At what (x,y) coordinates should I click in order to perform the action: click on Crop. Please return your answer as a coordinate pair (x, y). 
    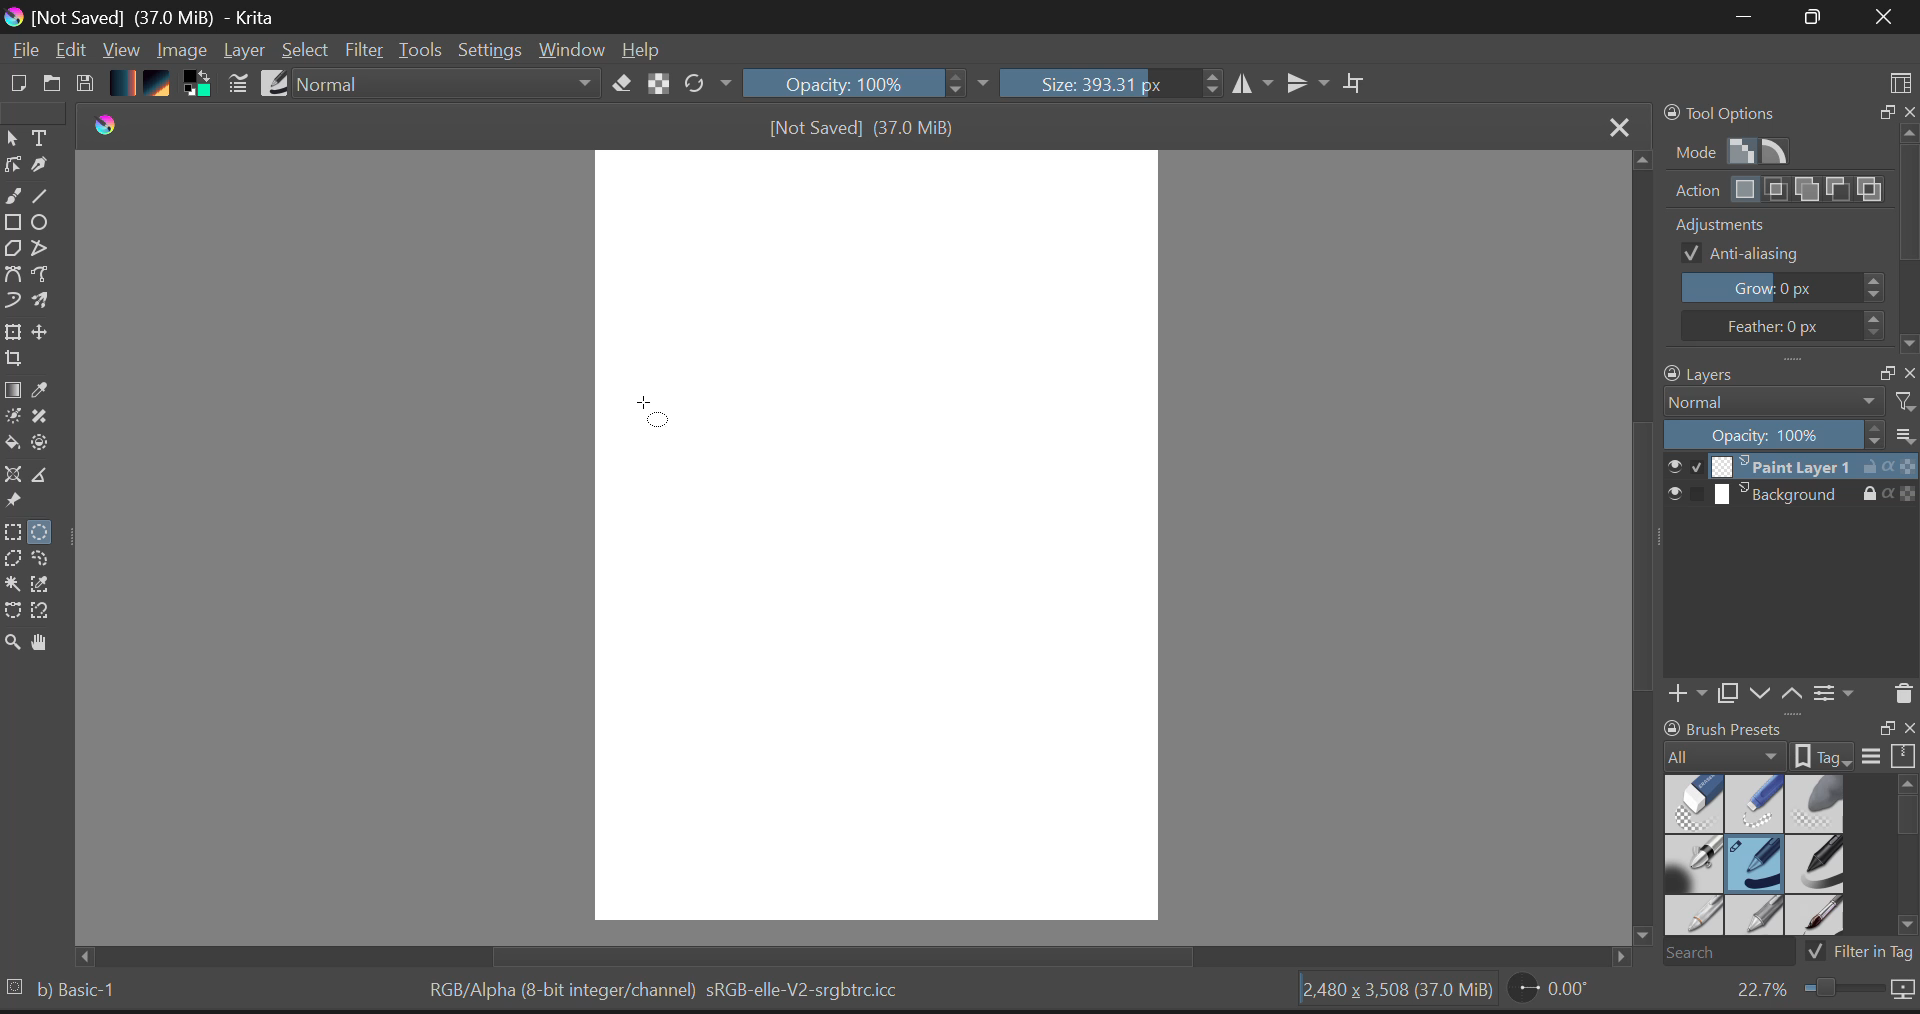
    Looking at the image, I should click on (1355, 84).